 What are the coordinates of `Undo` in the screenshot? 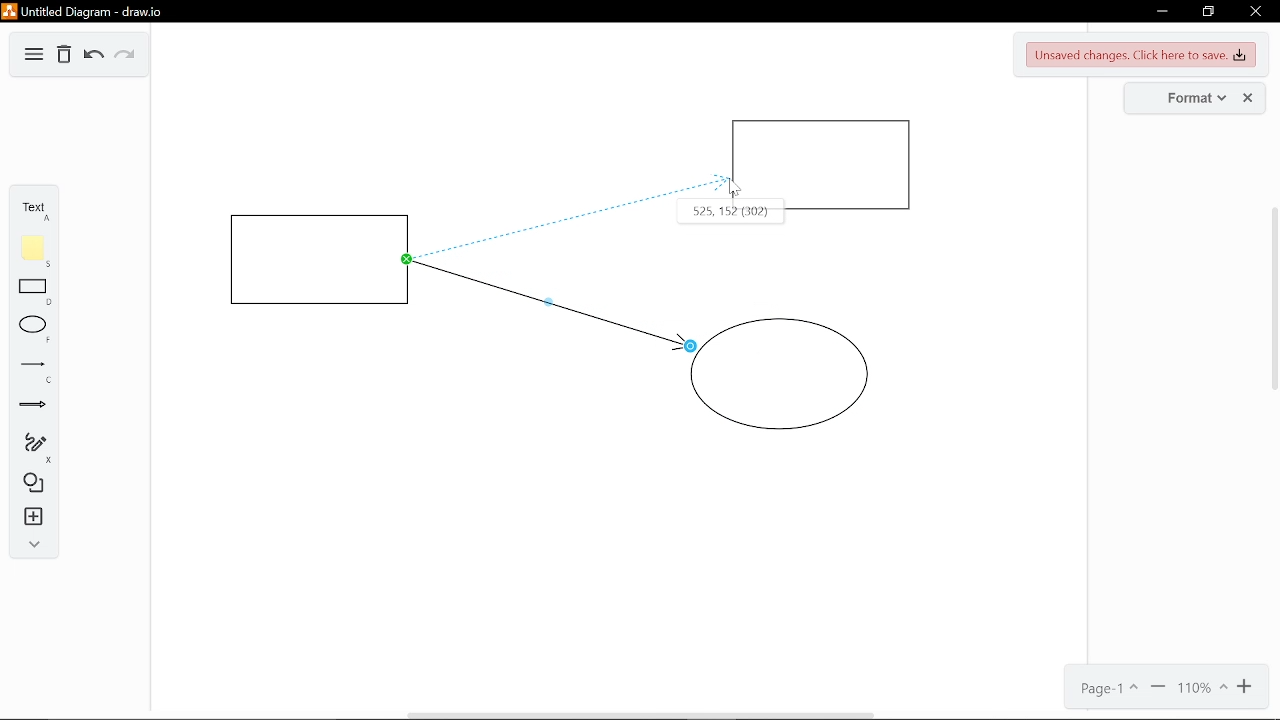 It's located at (94, 57).